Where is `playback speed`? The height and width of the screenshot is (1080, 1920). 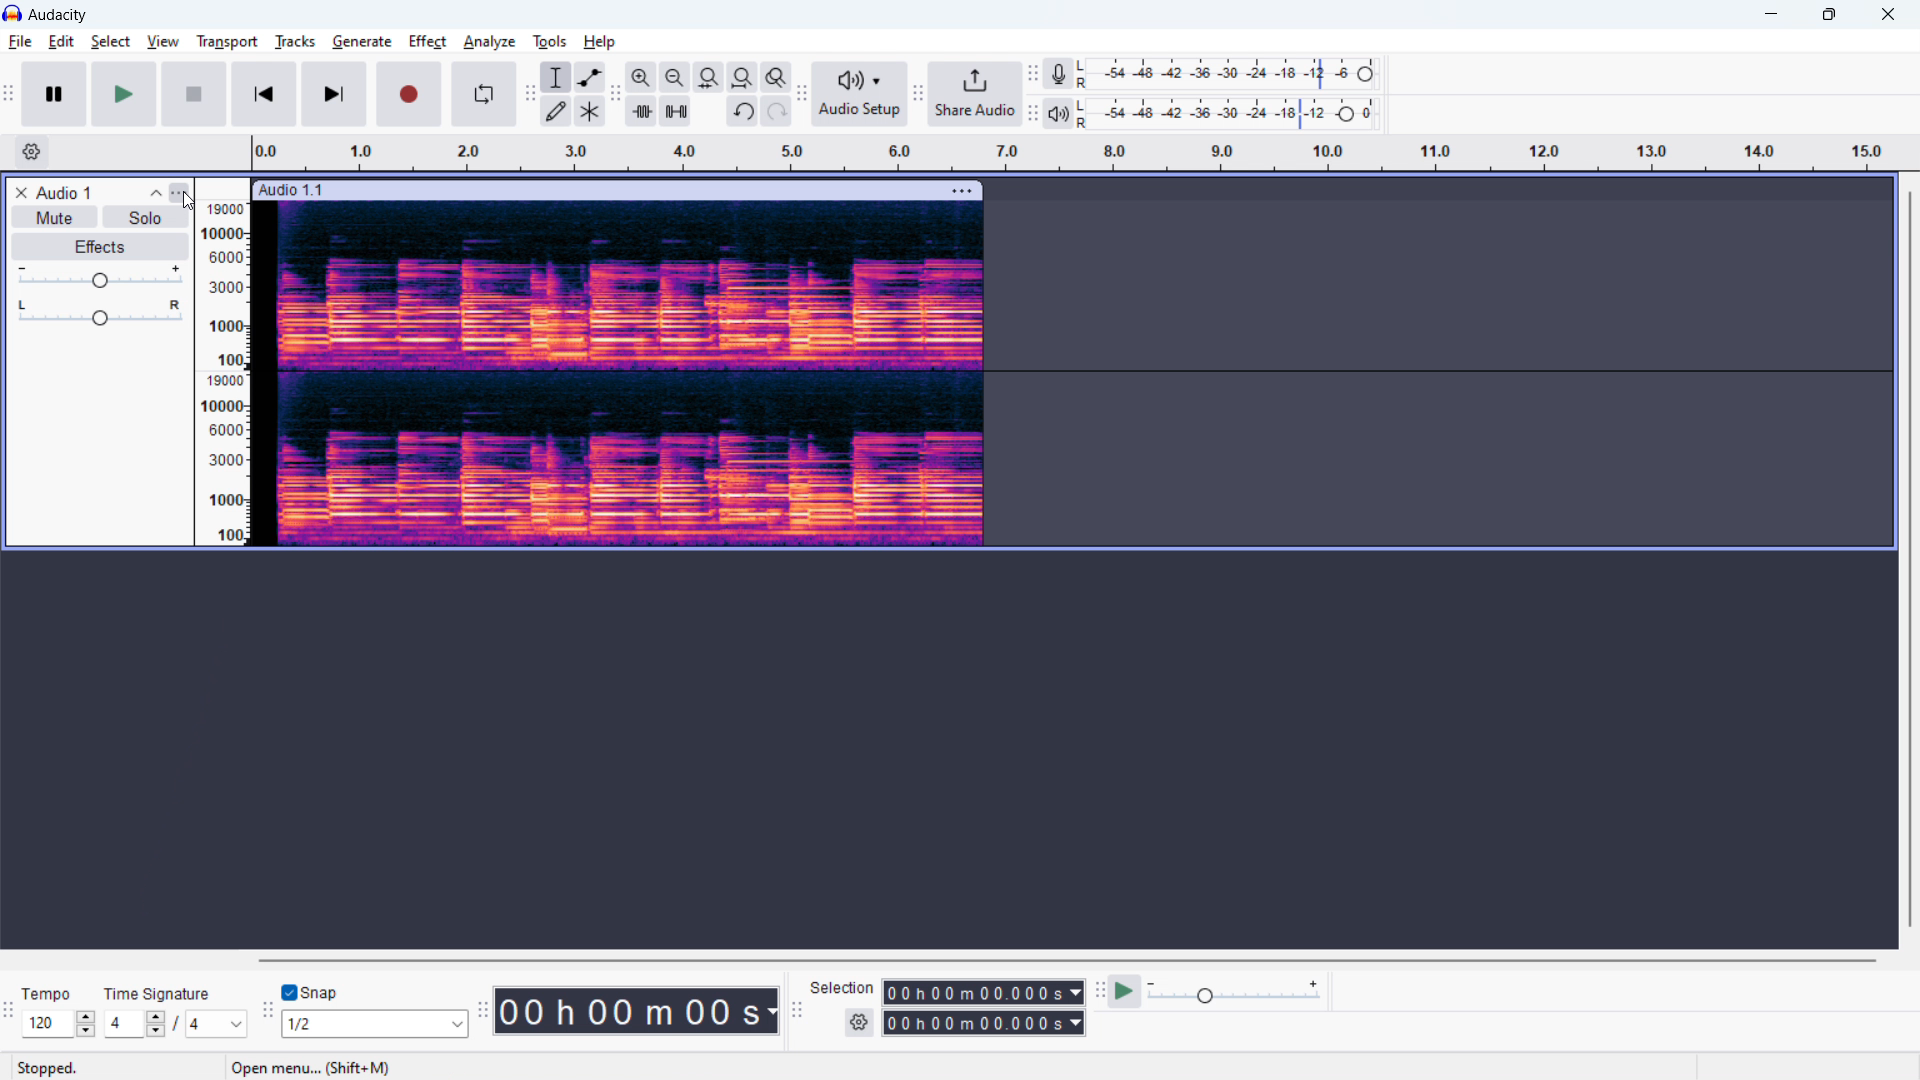
playback speed is located at coordinates (1235, 992).